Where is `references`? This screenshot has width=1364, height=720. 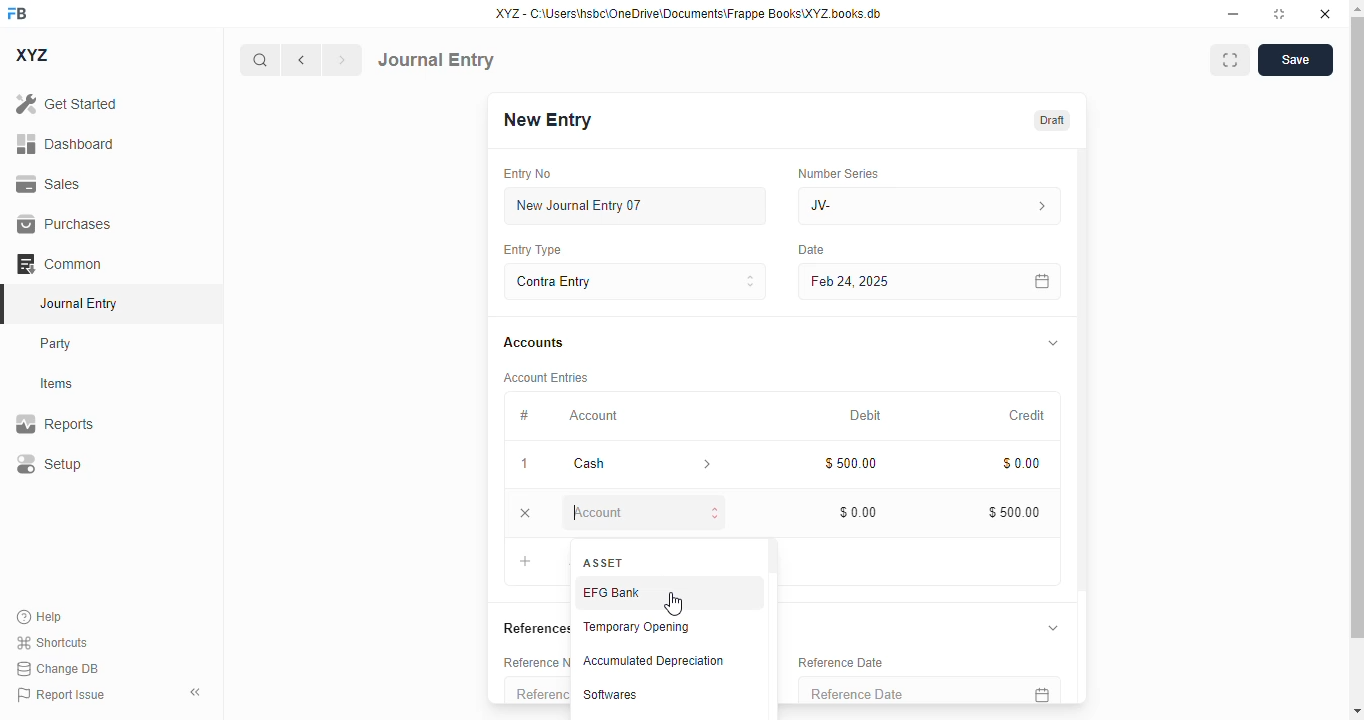 references is located at coordinates (533, 628).